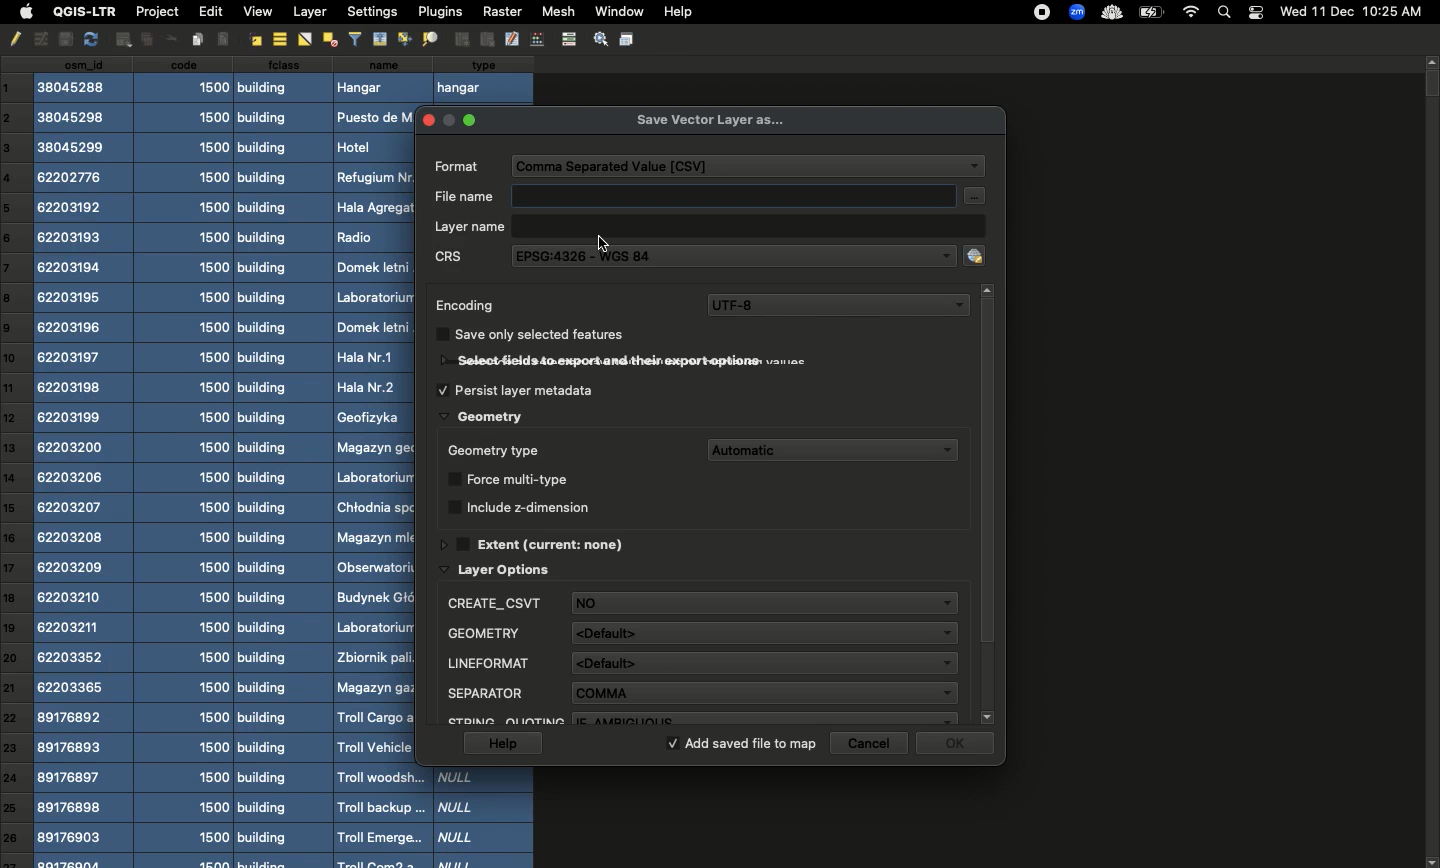 This screenshot has height=868, width=1440. What do you see at coordinates (1226, 11) in the screenshot?
I see `Search` at bounding box center [1226, 11].